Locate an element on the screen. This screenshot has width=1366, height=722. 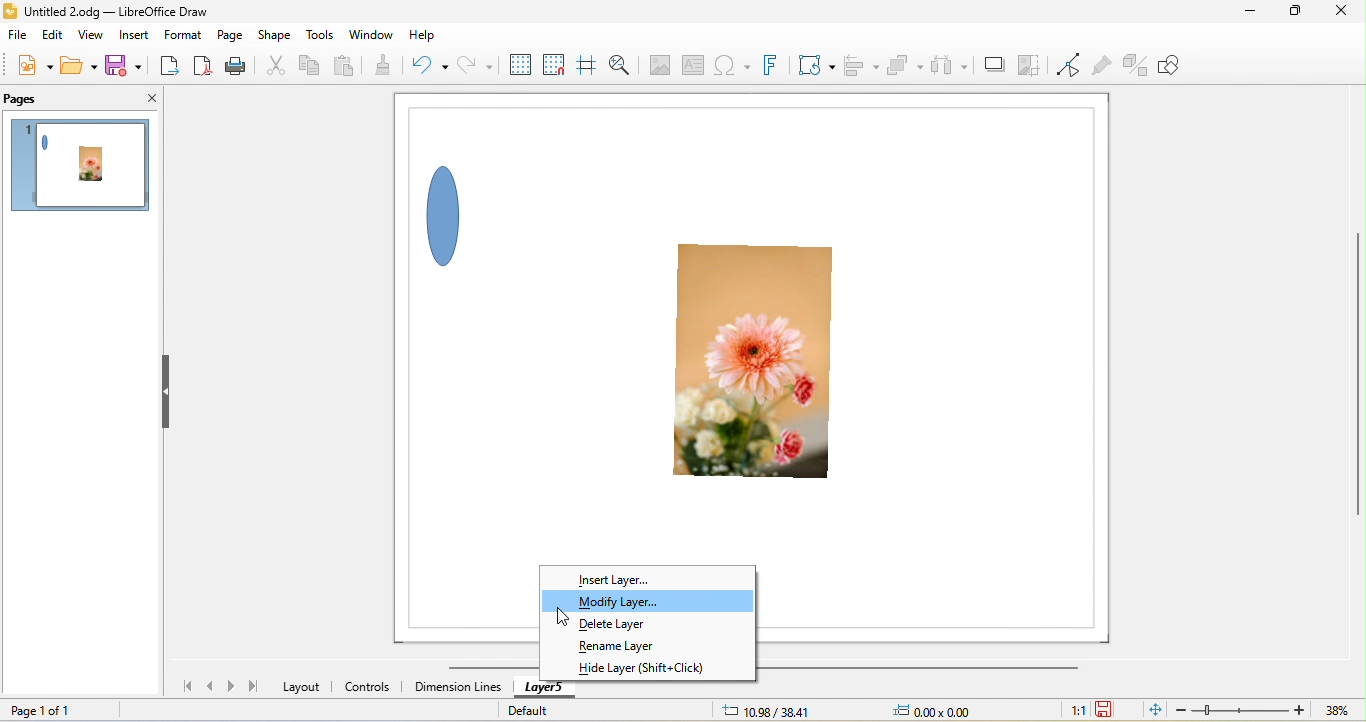
maximize is located at coordinates (1290, 14).